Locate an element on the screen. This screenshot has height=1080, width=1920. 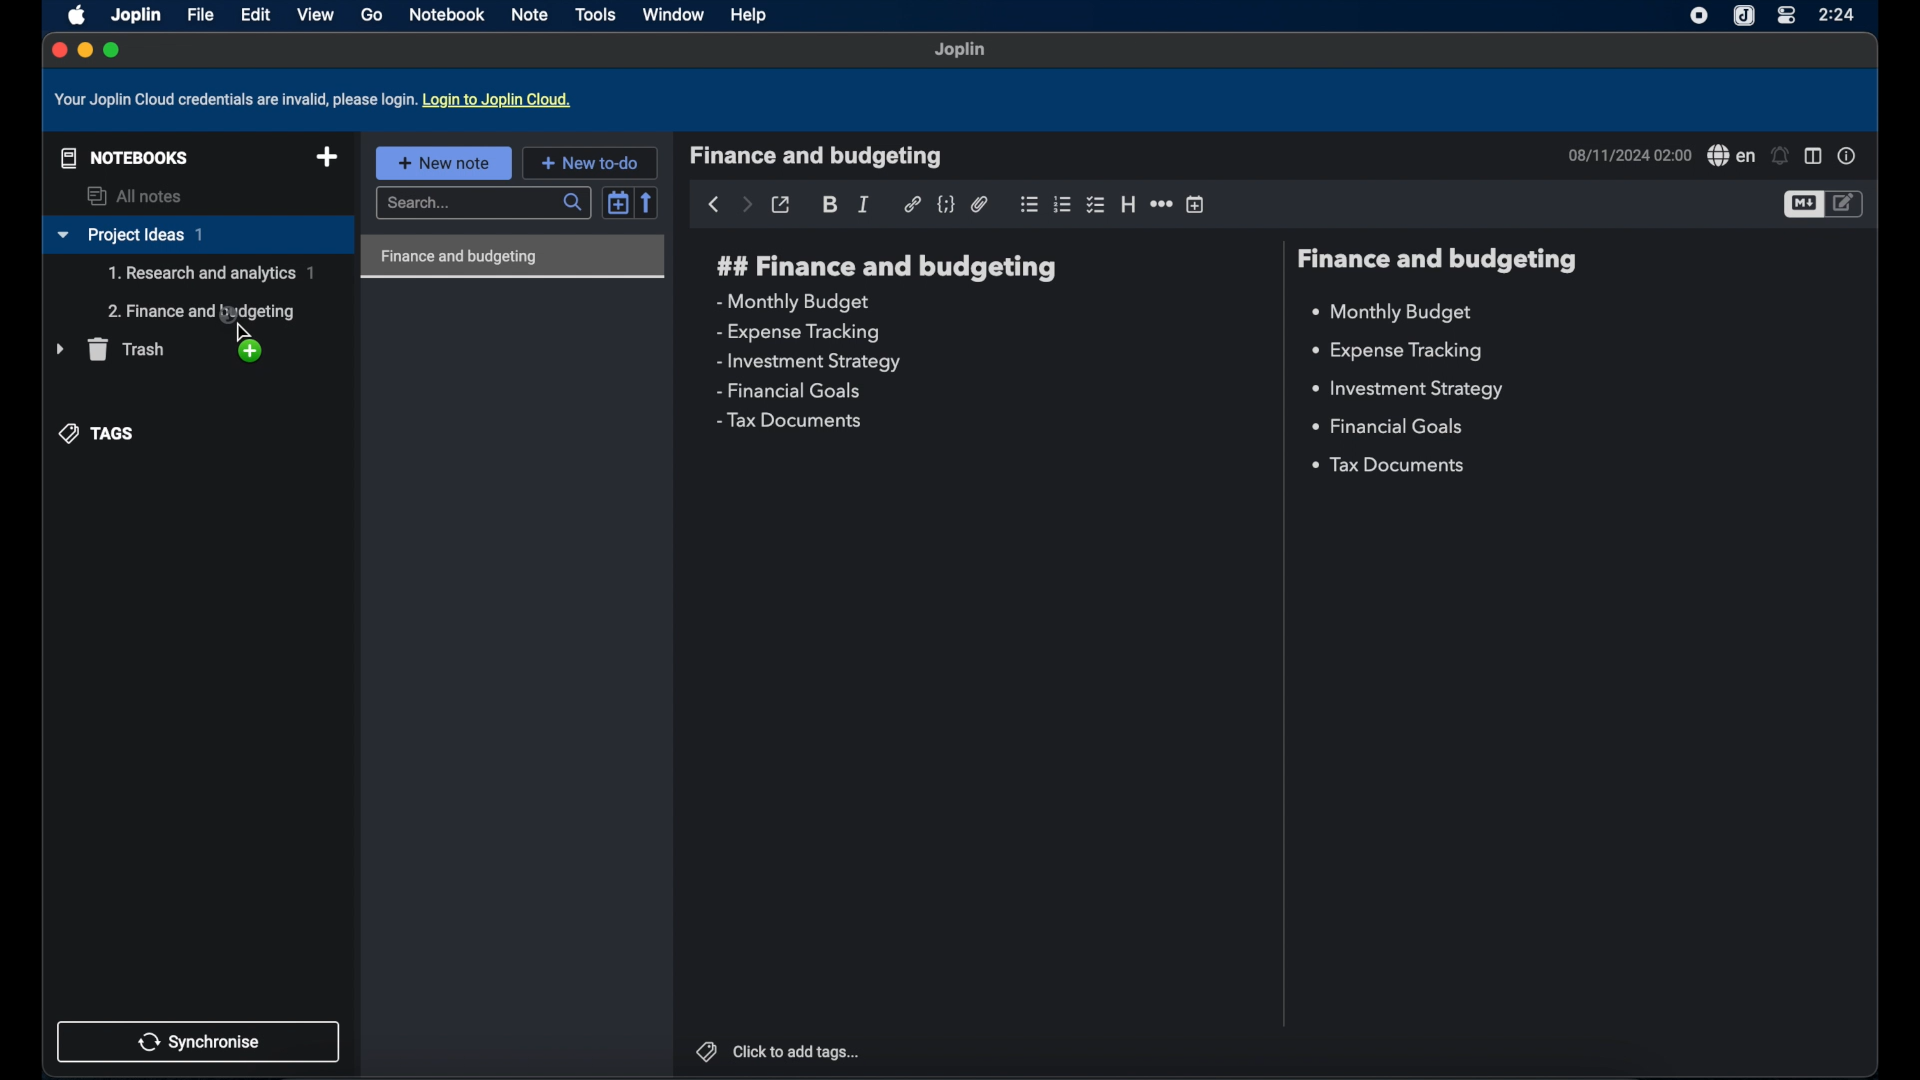
notebook is located at coordinates (449, 15).